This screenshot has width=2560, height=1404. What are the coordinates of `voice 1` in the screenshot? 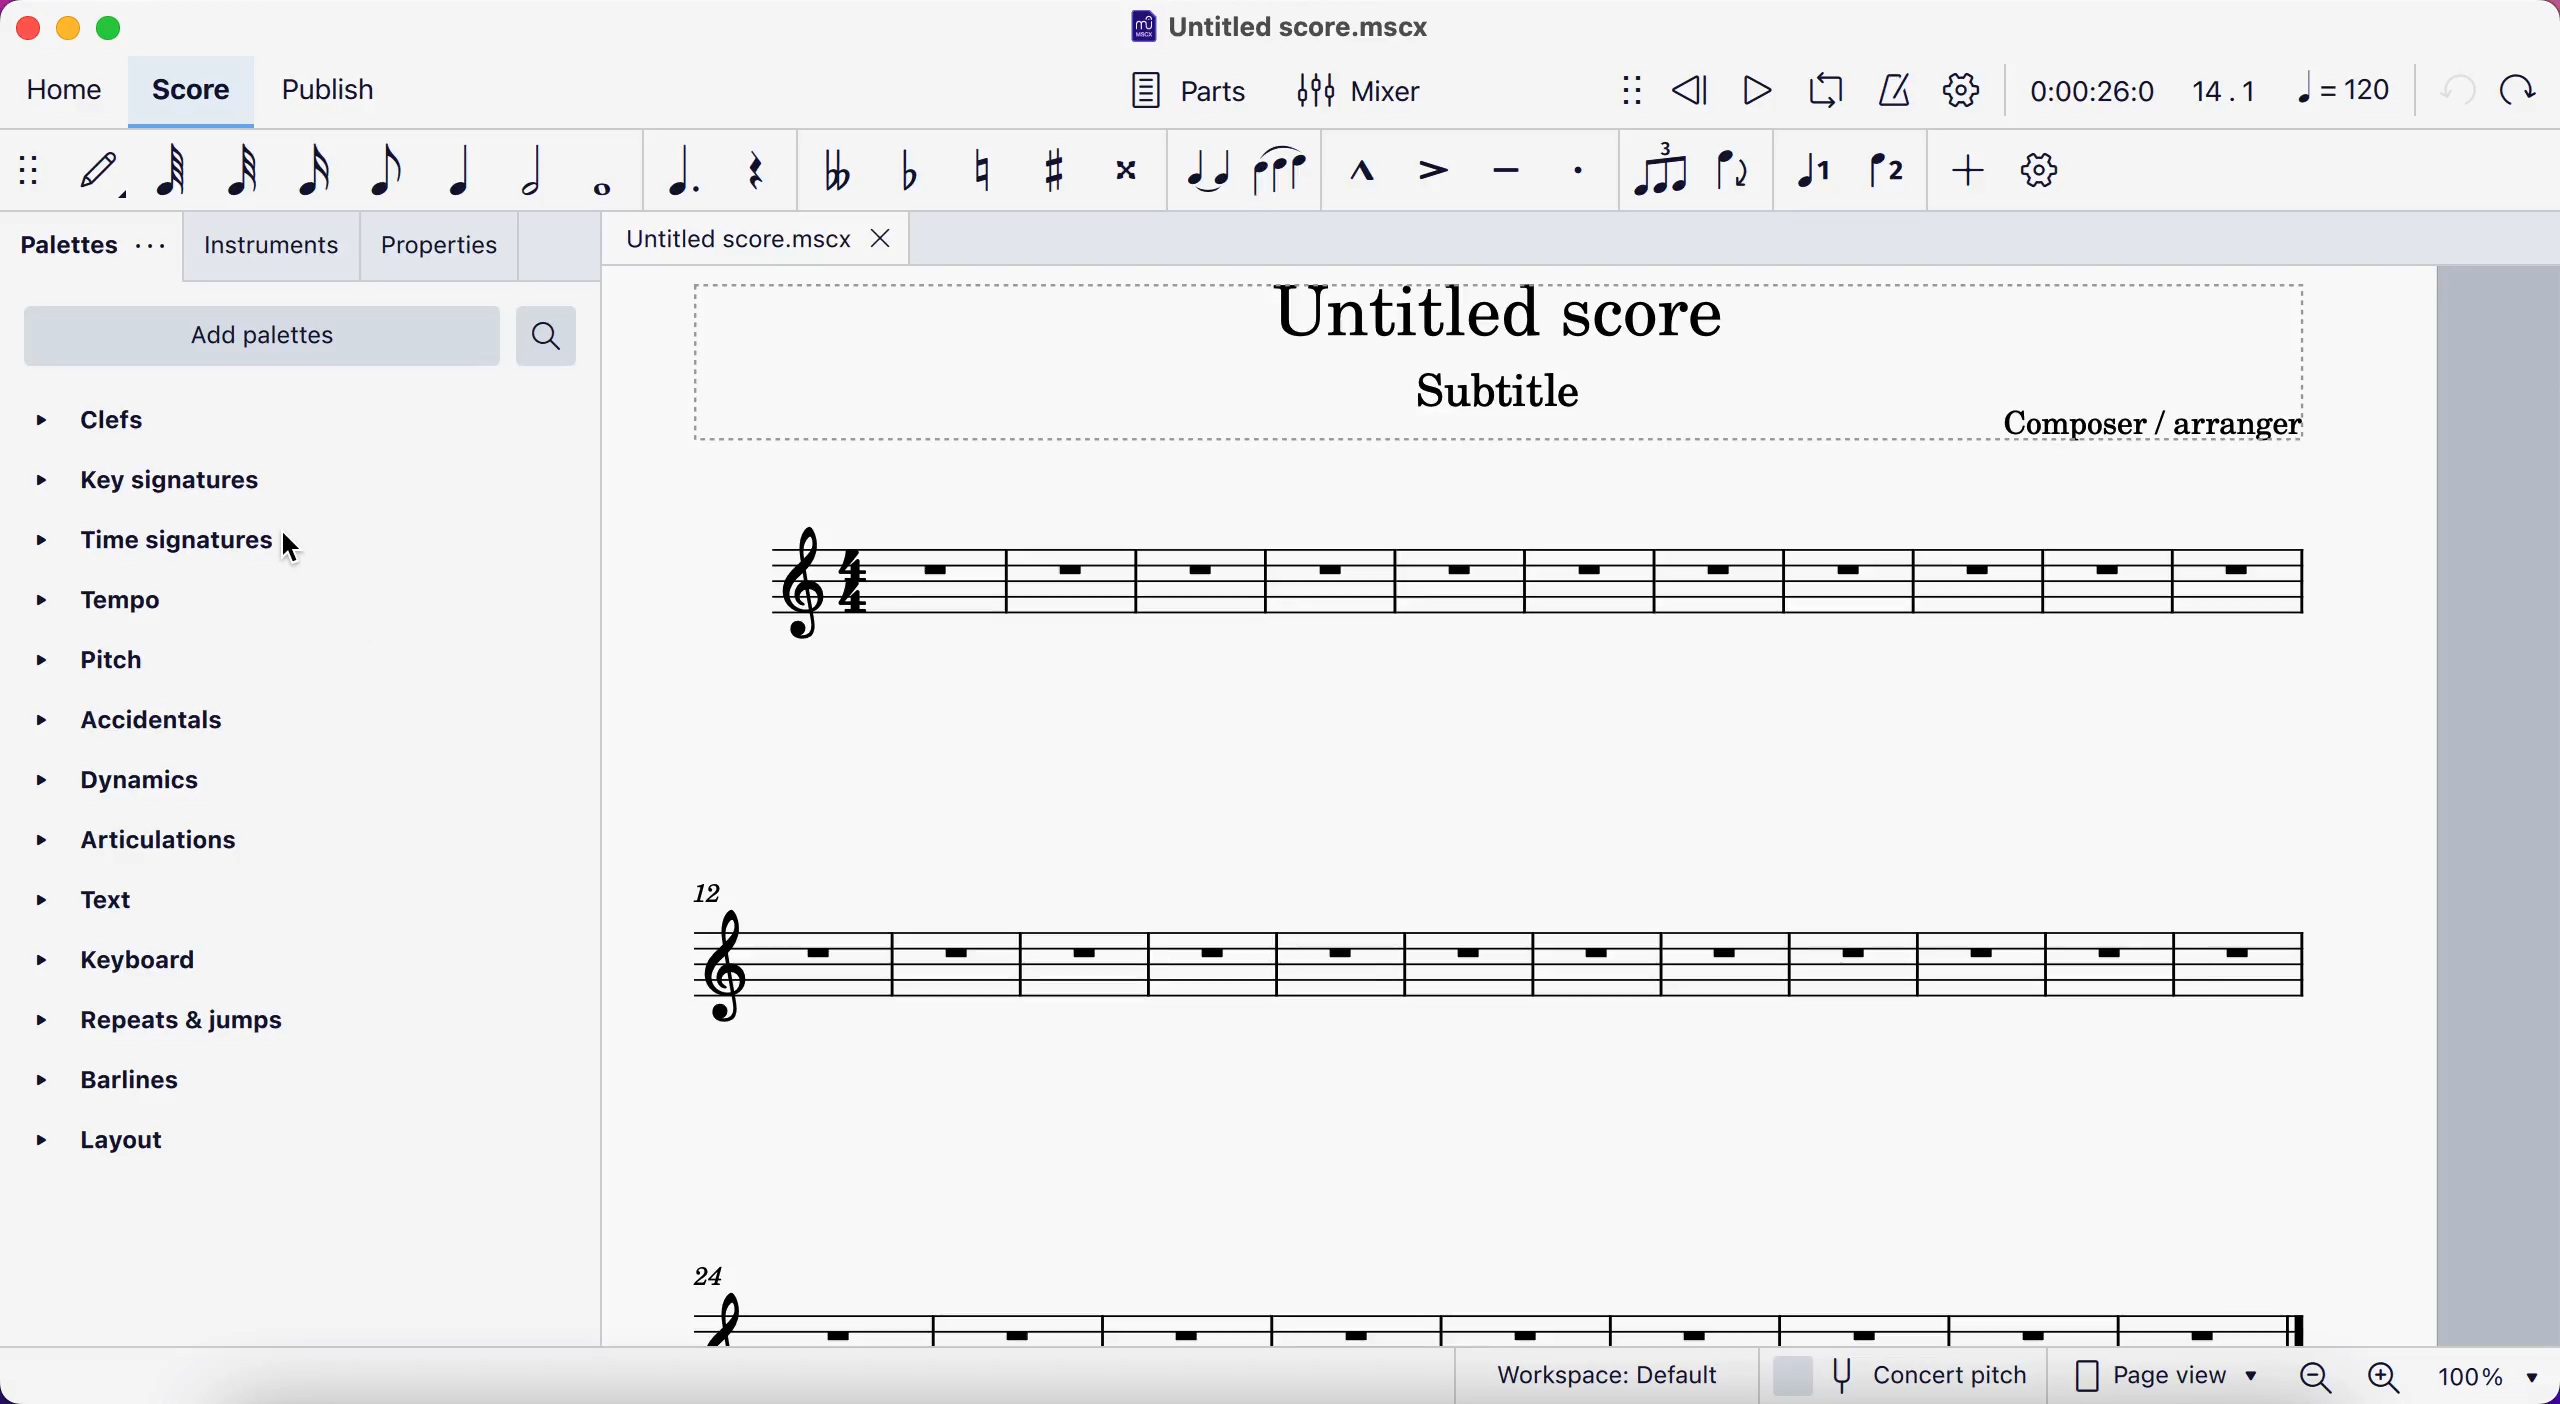 It's located at (1810, 170).